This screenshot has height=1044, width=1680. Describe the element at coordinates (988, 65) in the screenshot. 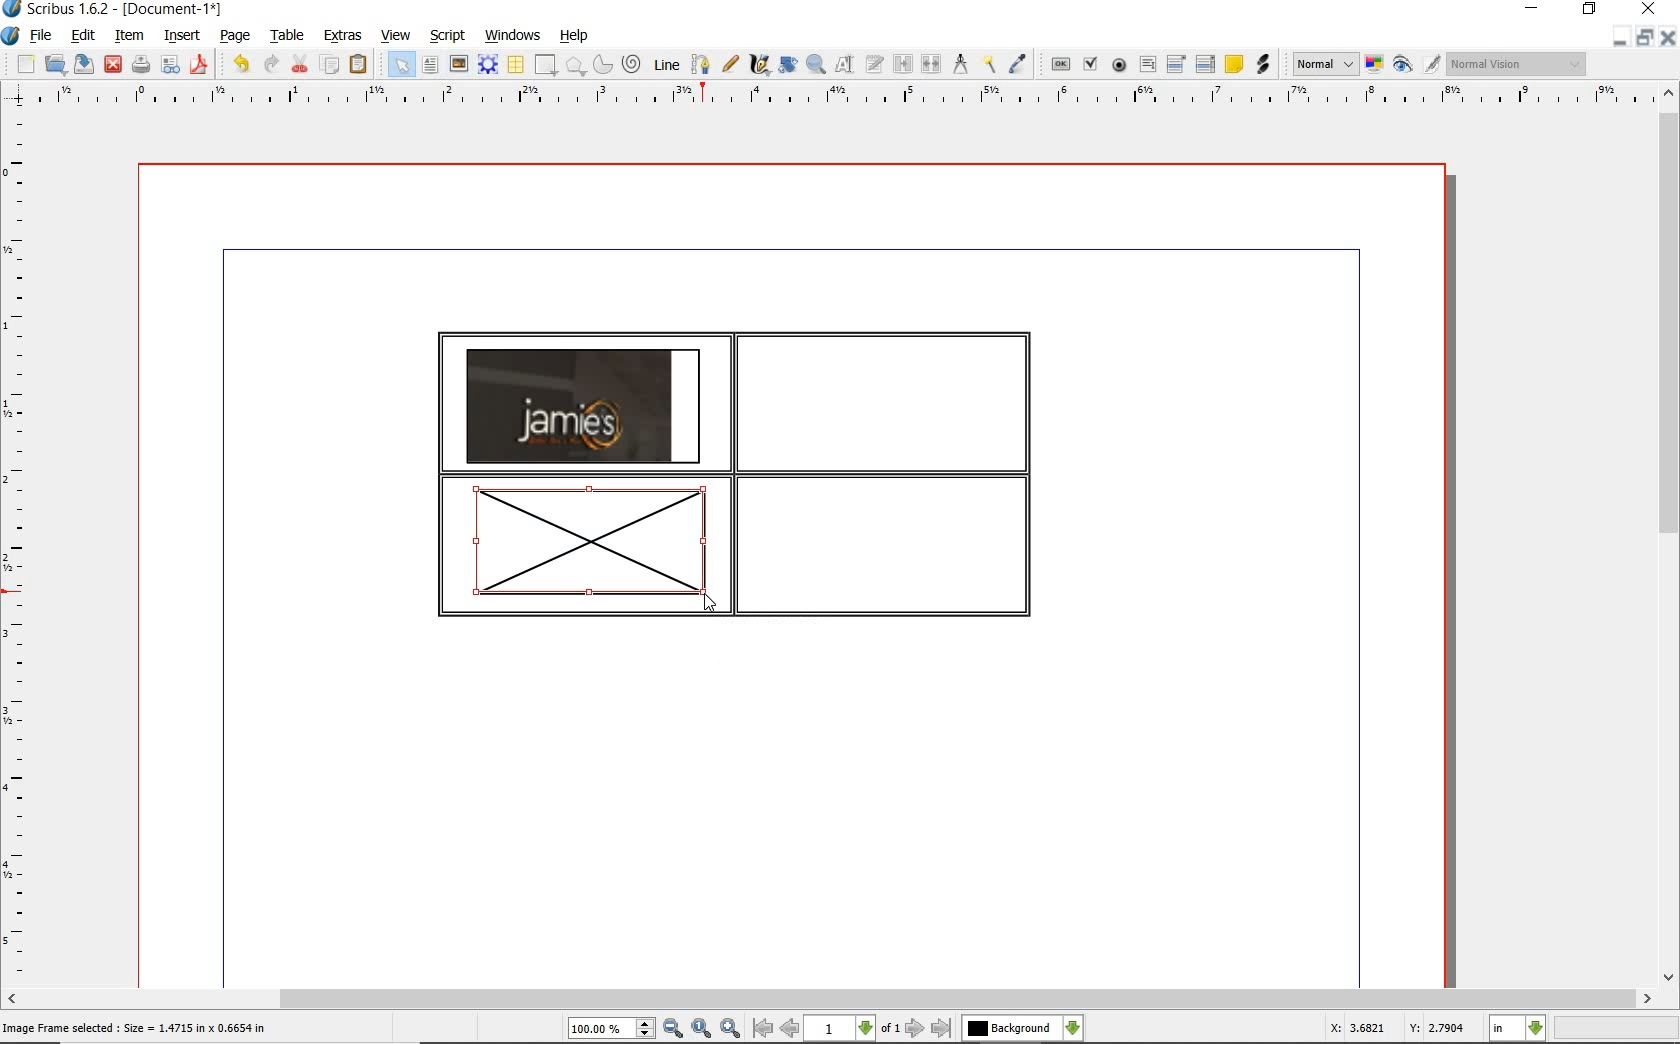

I see `copy item properties` at that location.